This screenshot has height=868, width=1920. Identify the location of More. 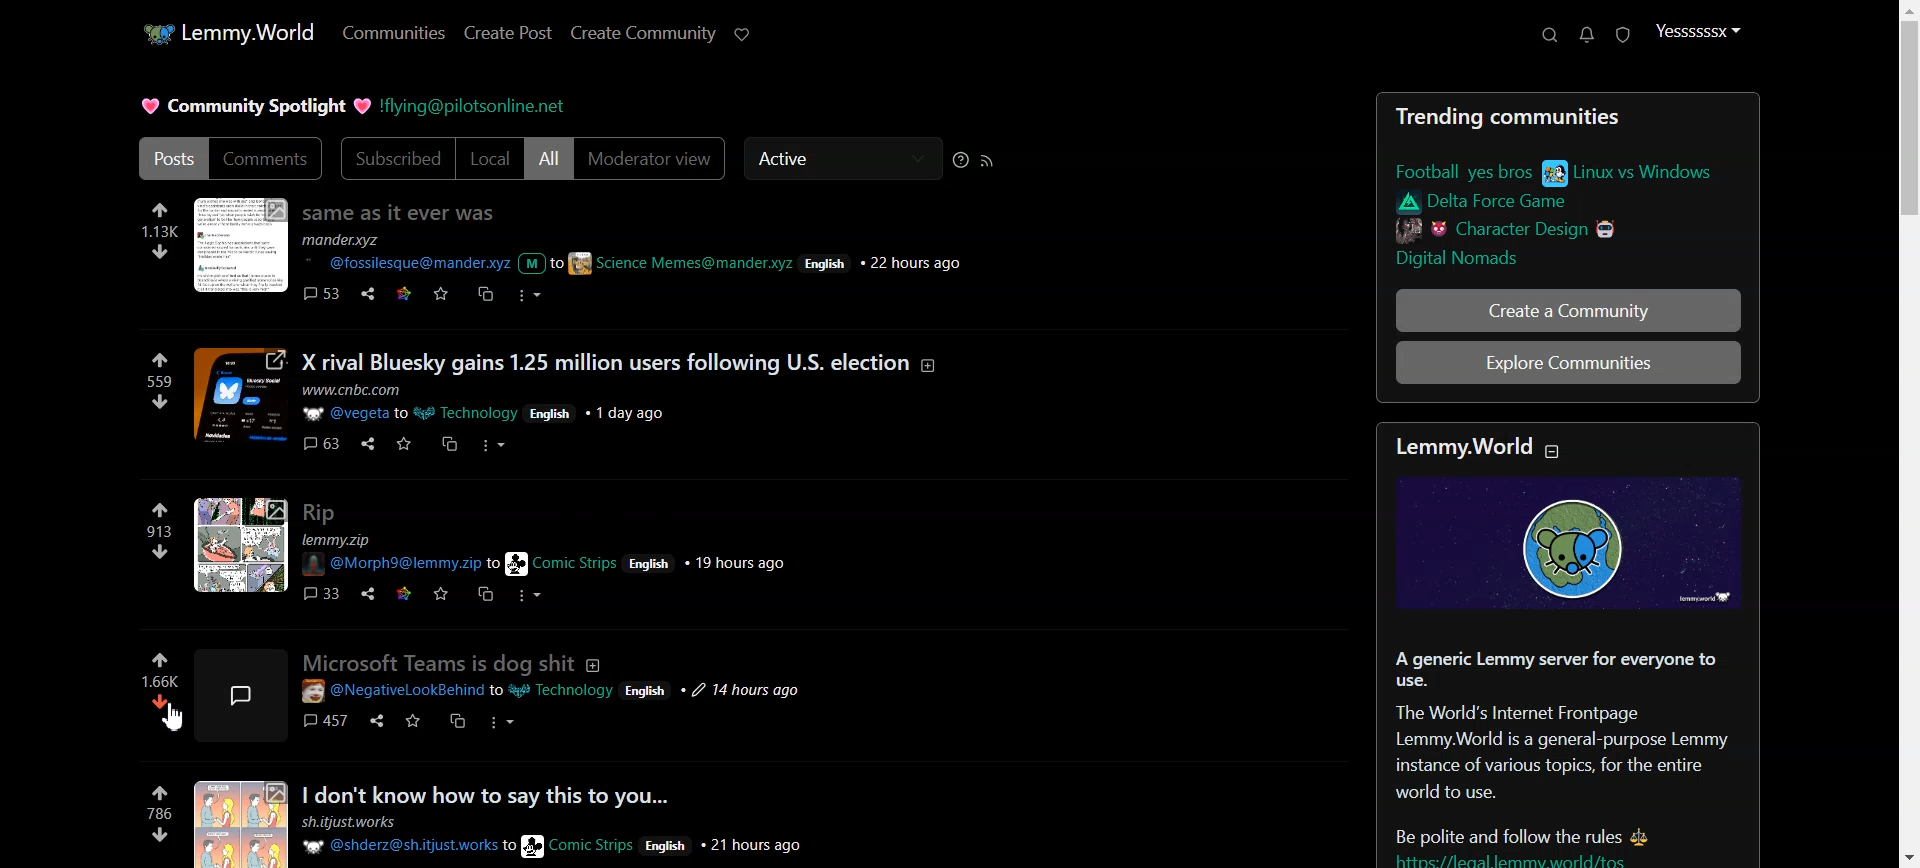
(501, 722).